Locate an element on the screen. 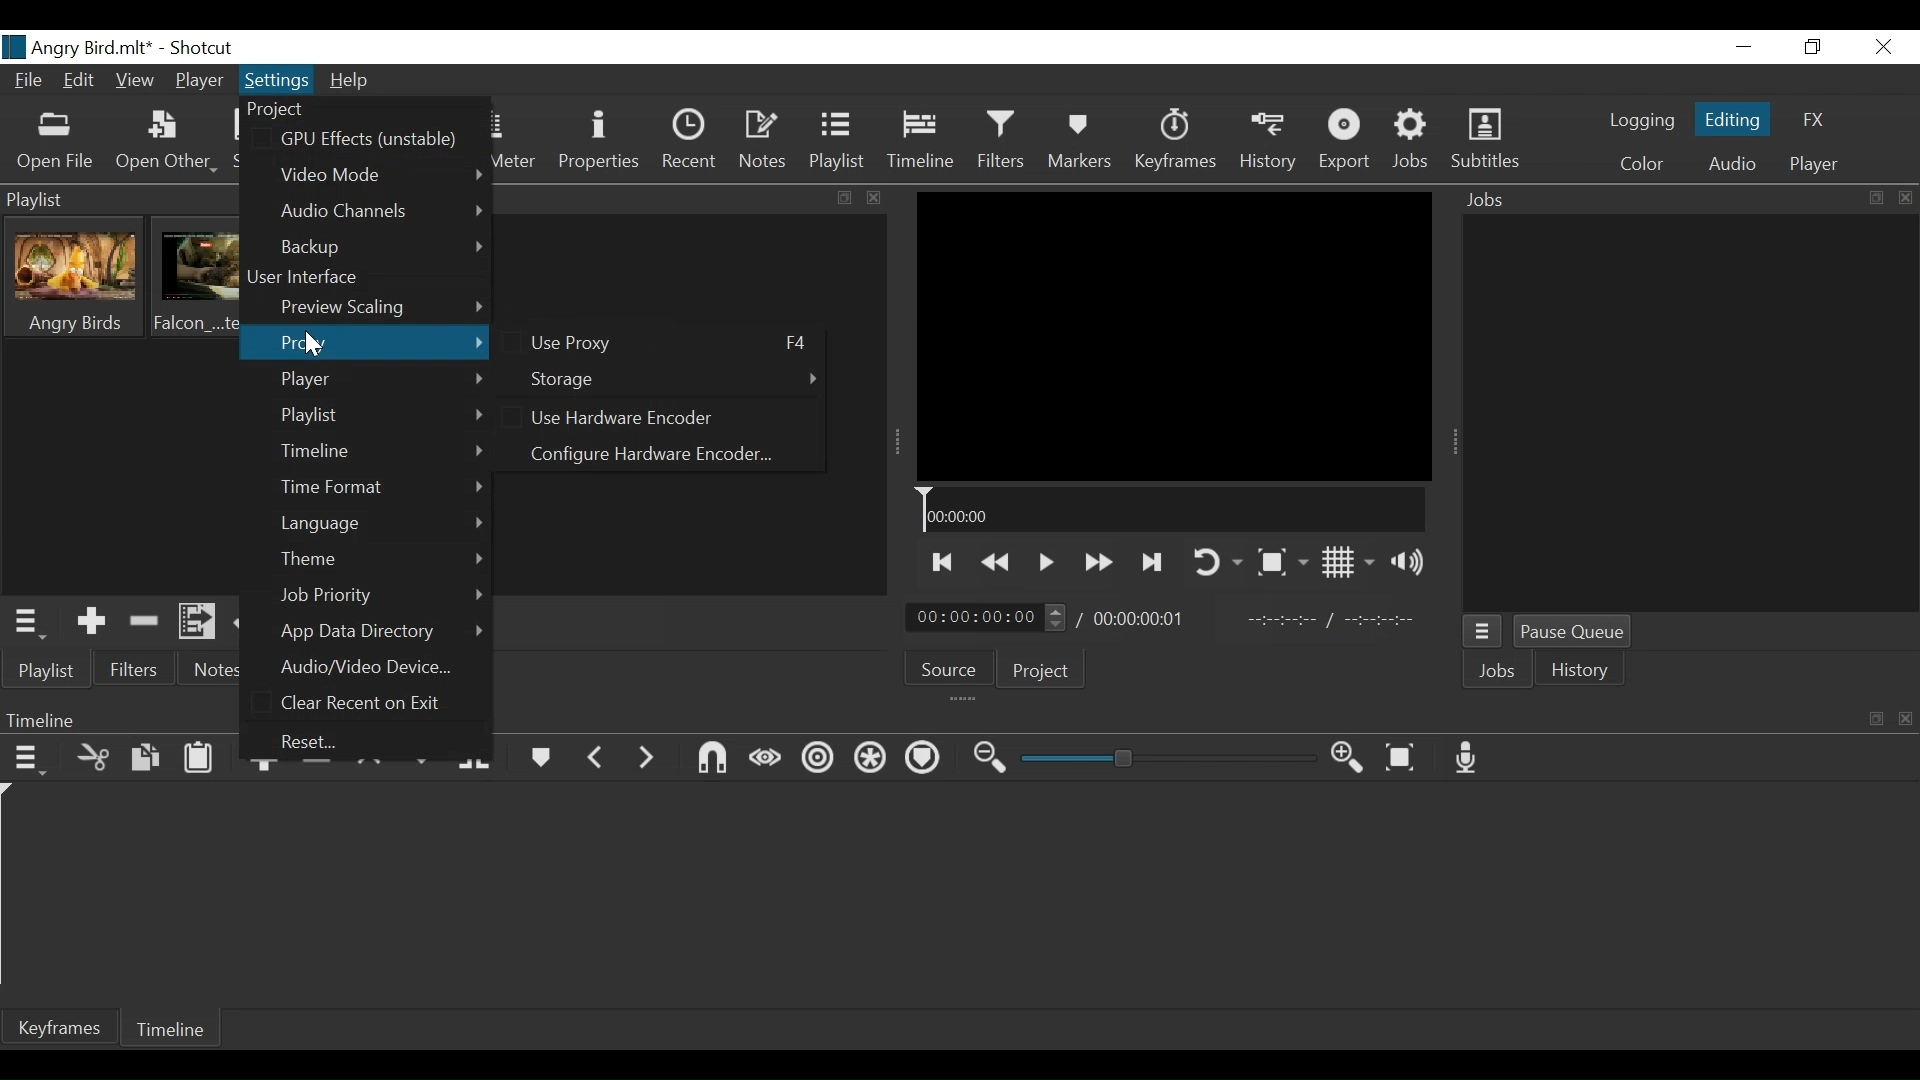 The image size is (1920, 1080). Source is located at coordinates (951, 669).